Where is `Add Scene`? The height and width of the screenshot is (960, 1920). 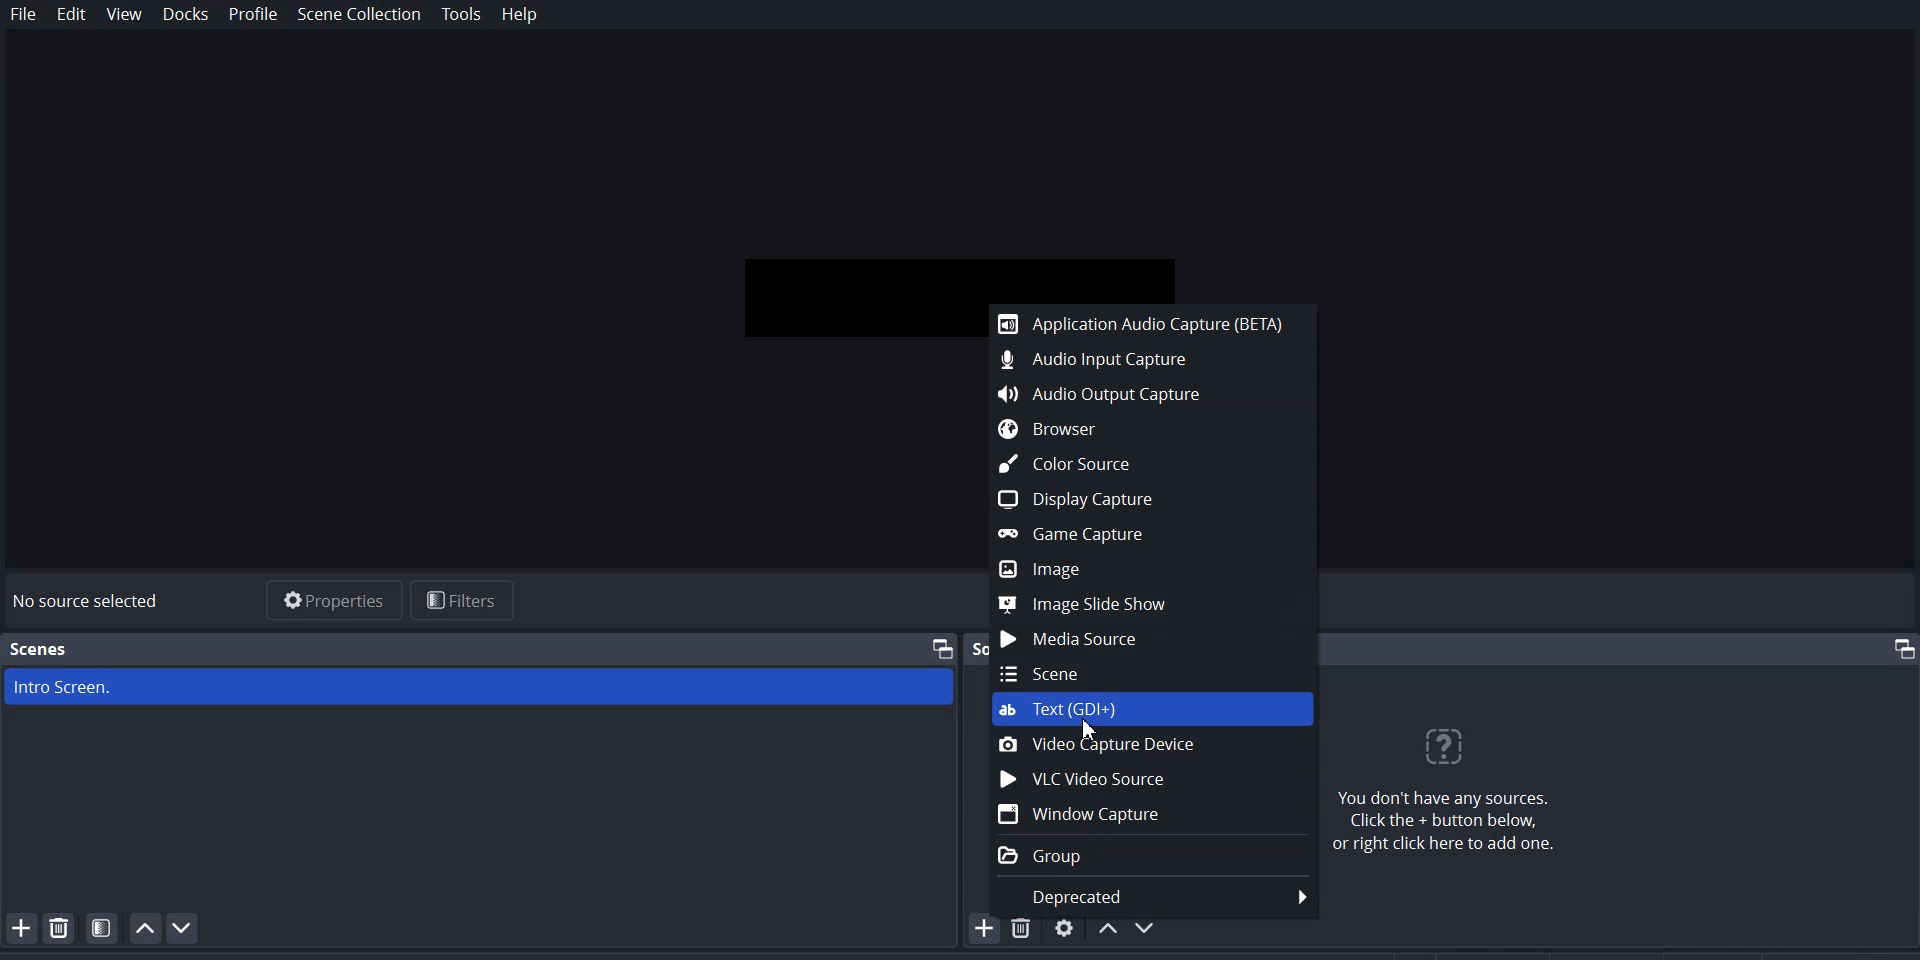
Add Scene is located at coordinates (18, 927).